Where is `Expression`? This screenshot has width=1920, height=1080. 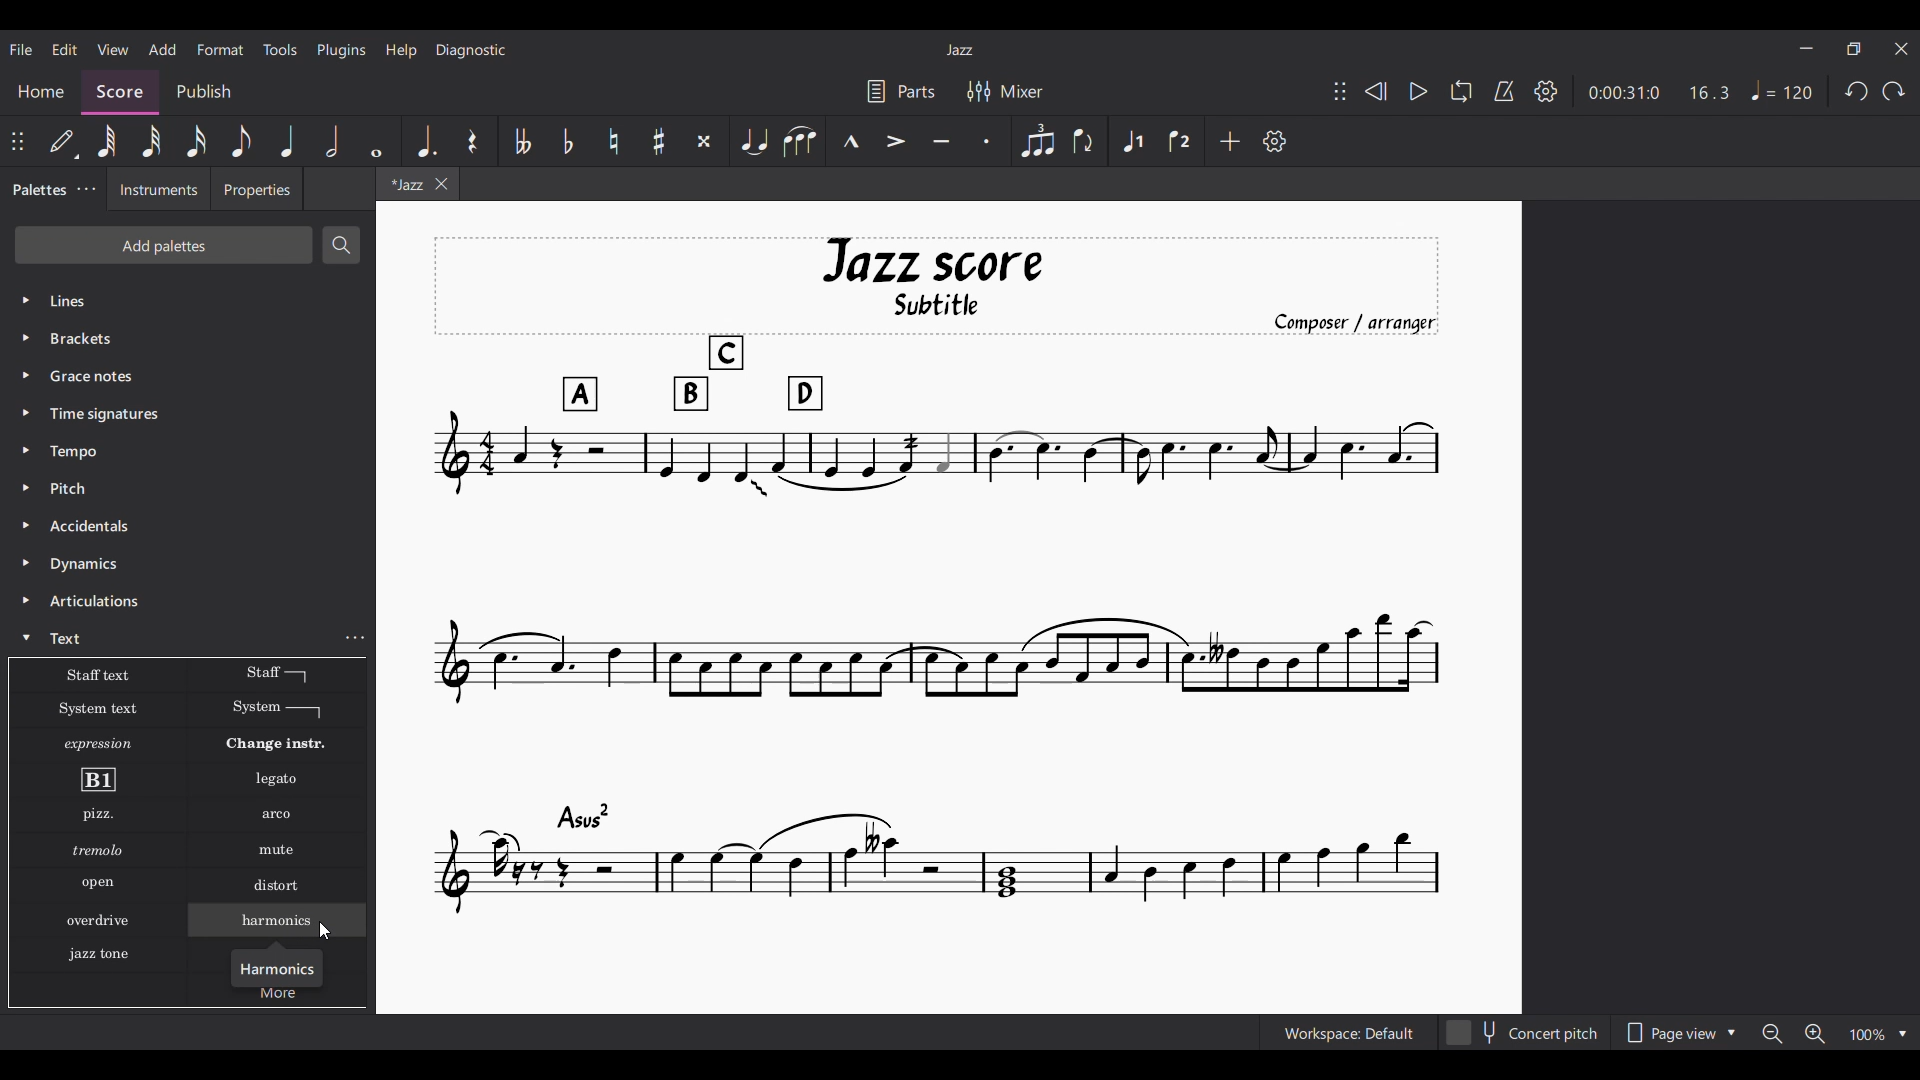 Expression is located at coordinates (102, 744).